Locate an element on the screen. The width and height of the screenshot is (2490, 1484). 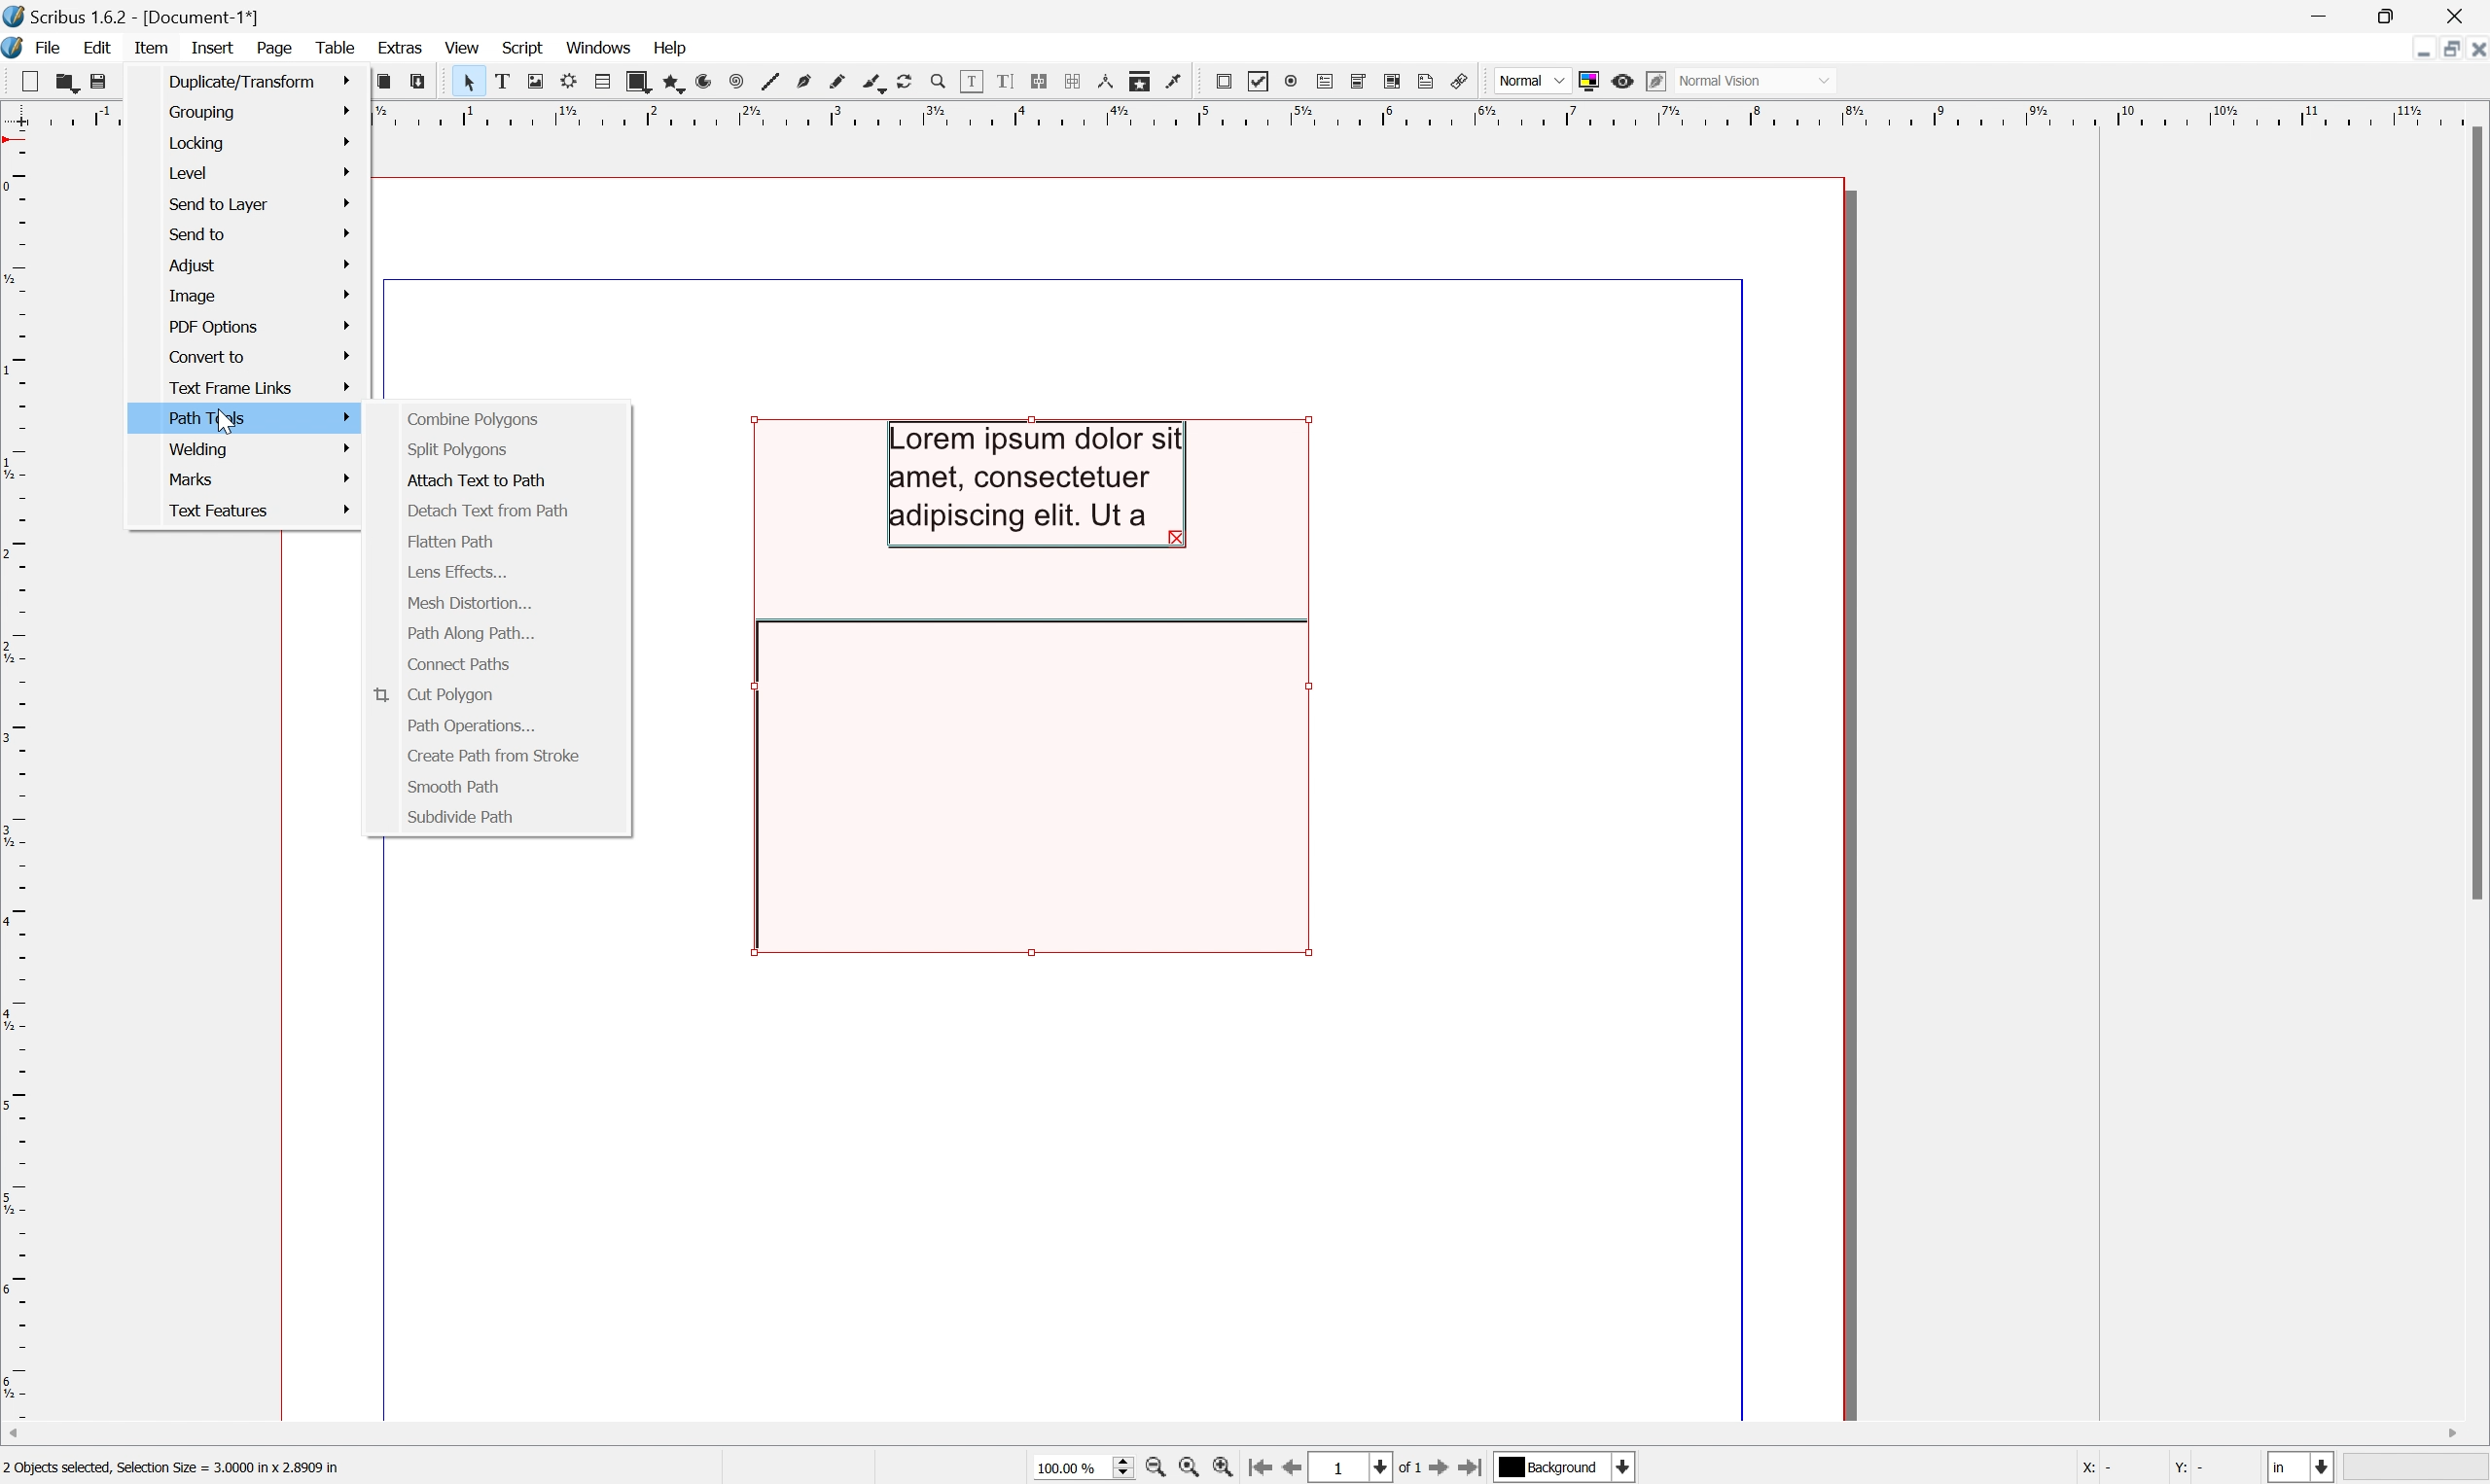
Spiral is located at coordinates (736, 81).